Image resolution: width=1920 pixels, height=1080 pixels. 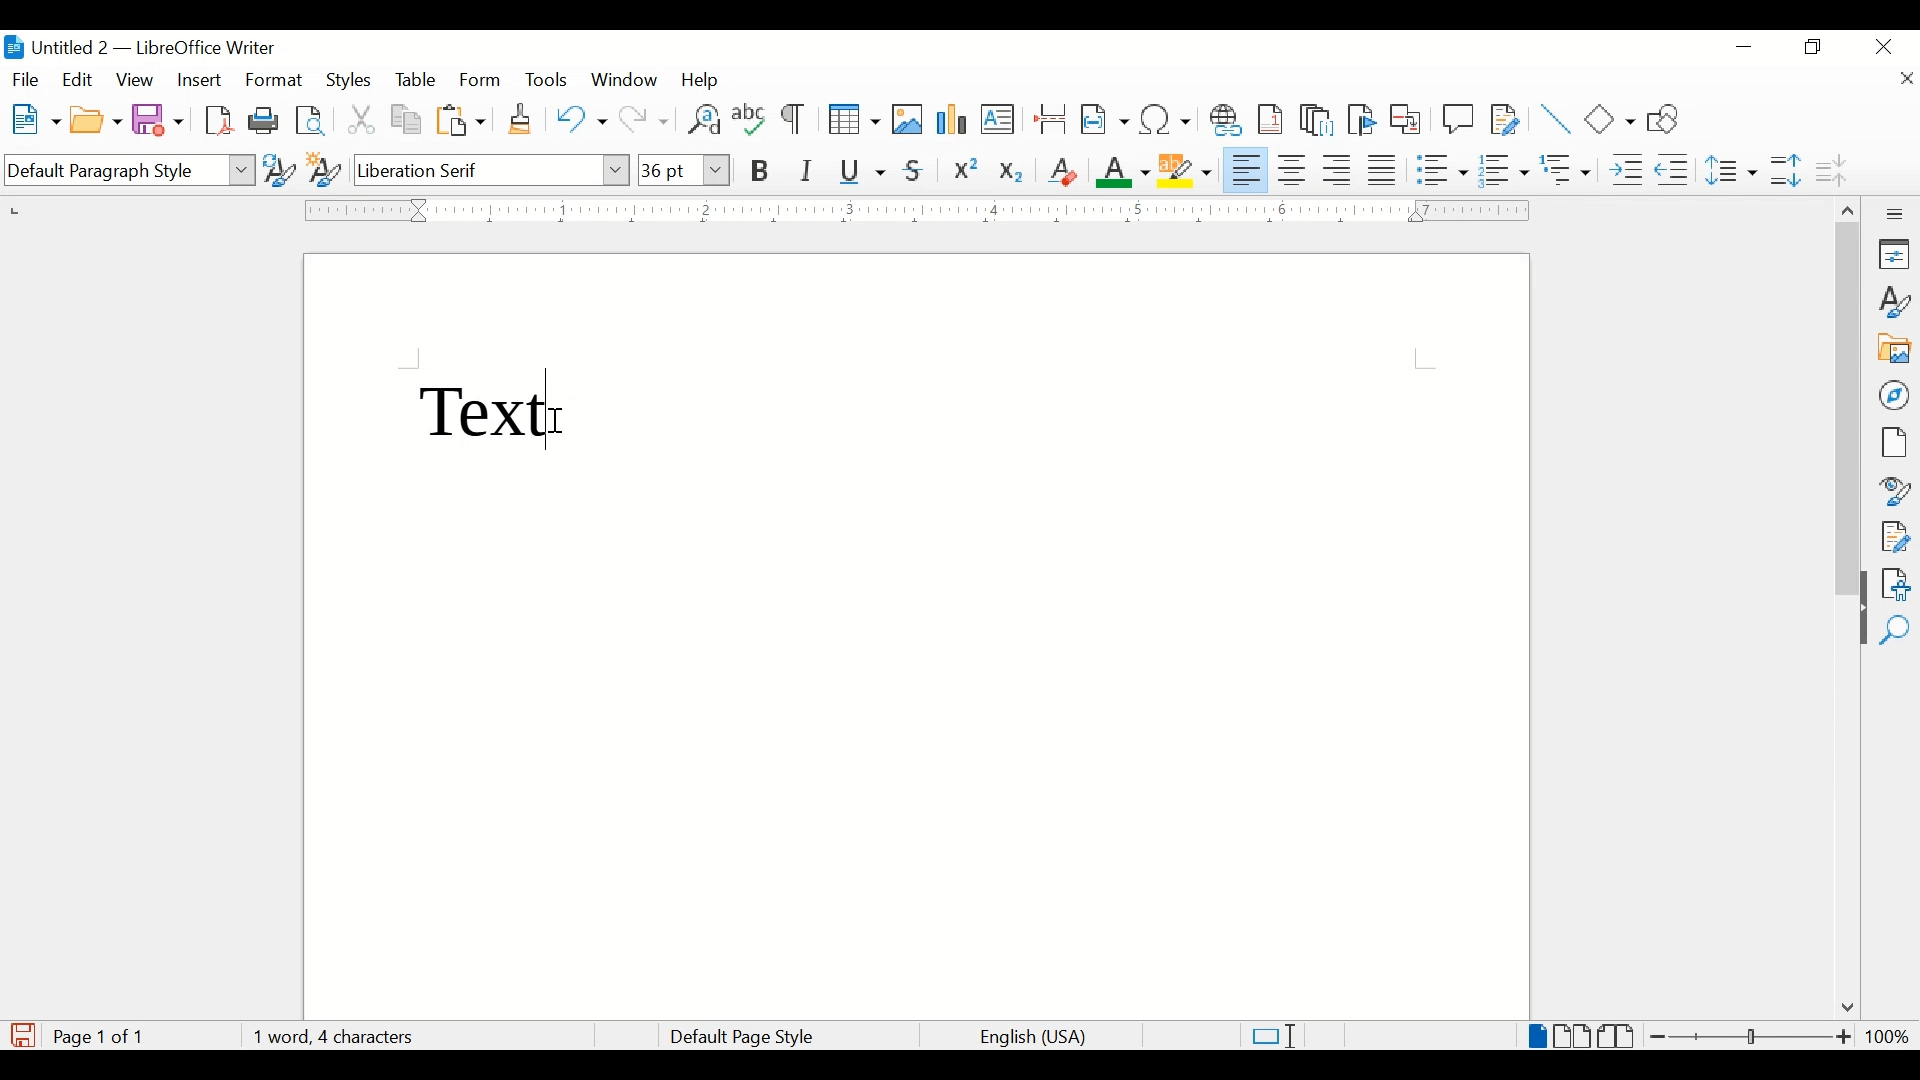 What do you see at coordinates (1425, 359) in the screenshot?
I see `guides` at bounding box center [1425, 359].